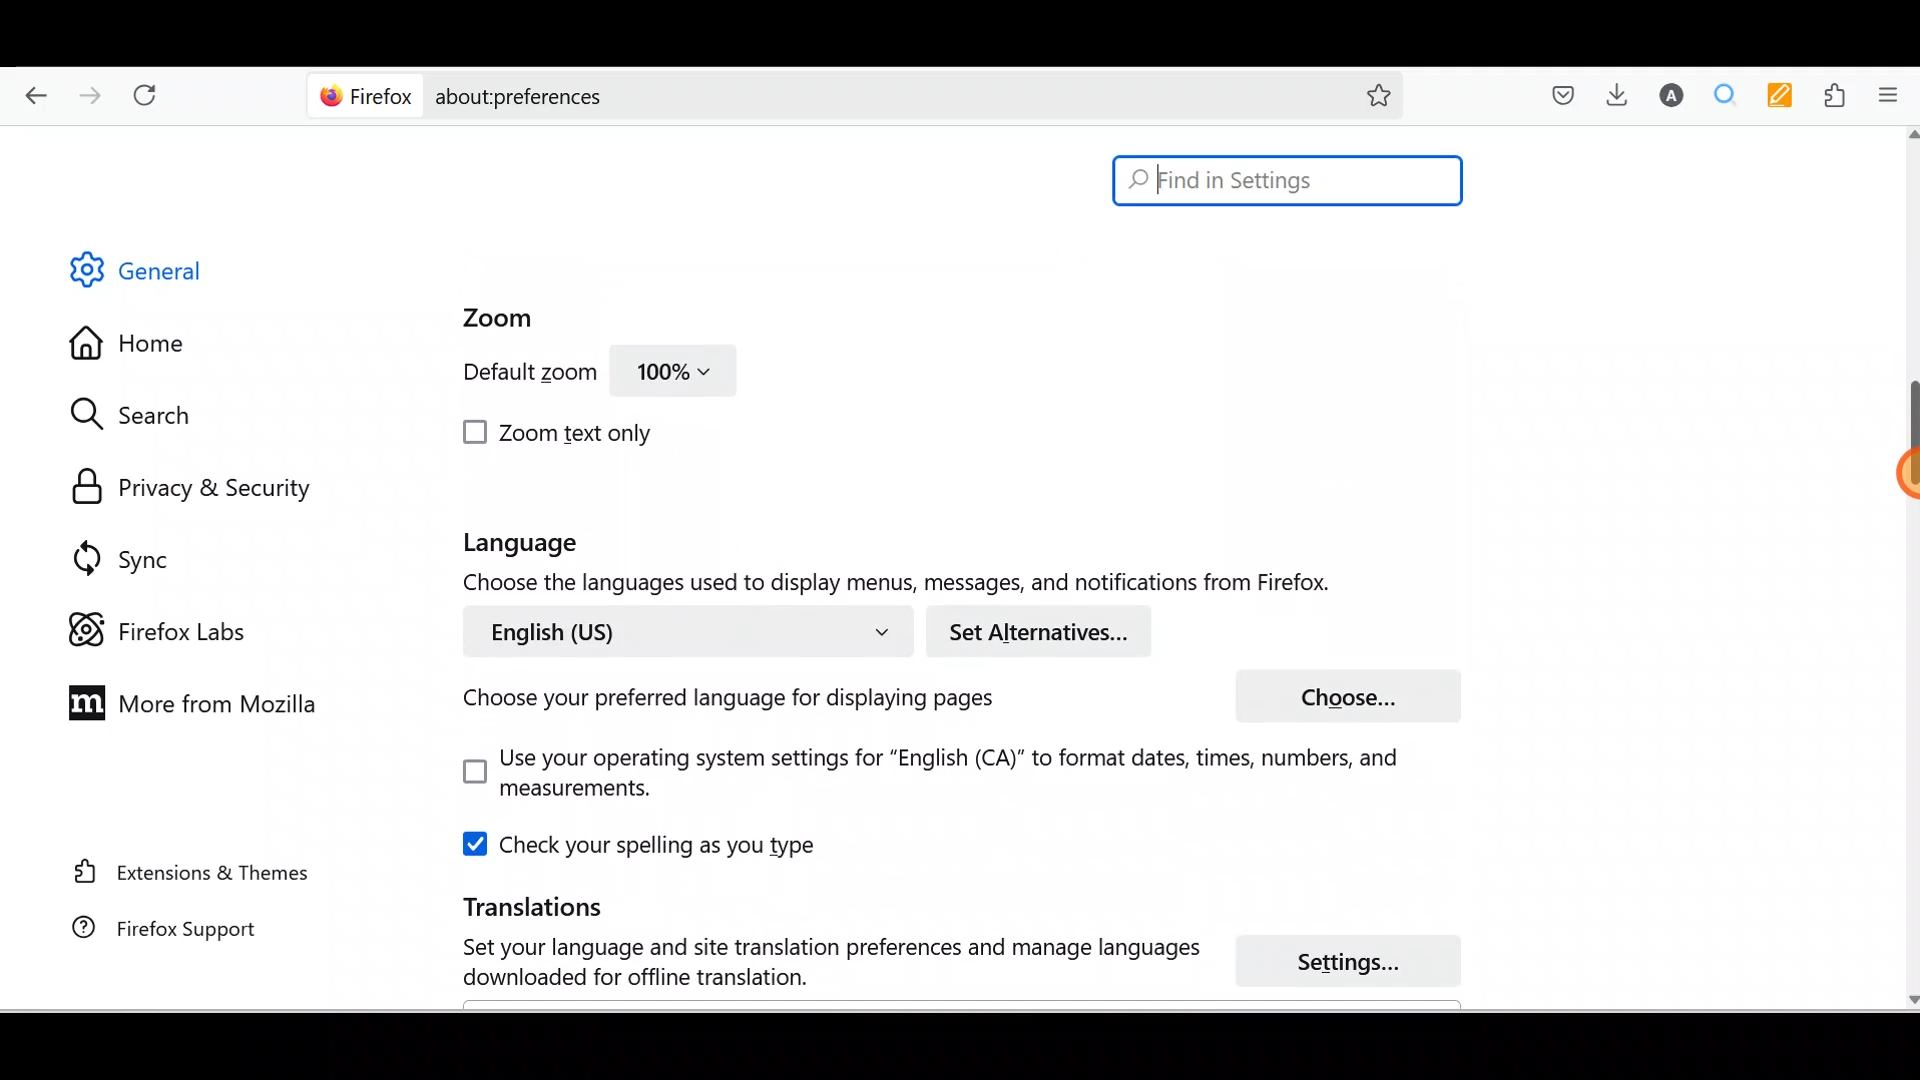  I want to click on Language, so click(556, 544).